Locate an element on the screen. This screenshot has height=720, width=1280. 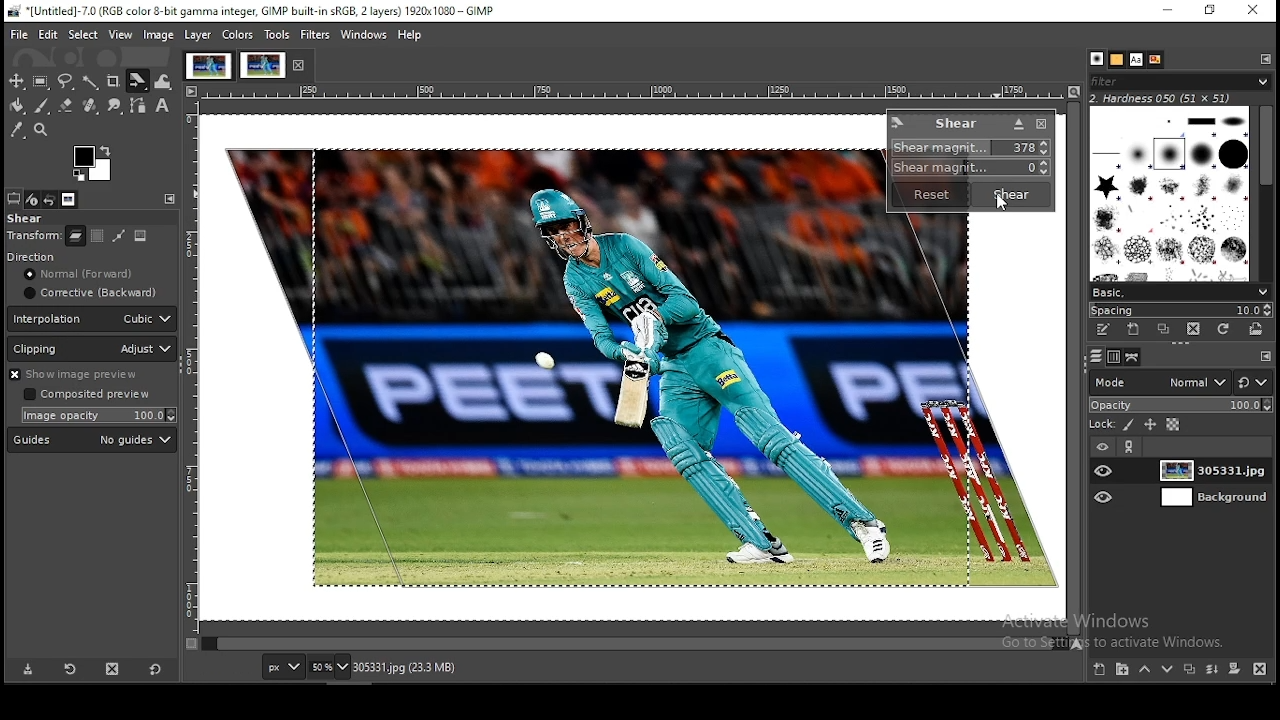
logo is located at coordinates (898, 122).